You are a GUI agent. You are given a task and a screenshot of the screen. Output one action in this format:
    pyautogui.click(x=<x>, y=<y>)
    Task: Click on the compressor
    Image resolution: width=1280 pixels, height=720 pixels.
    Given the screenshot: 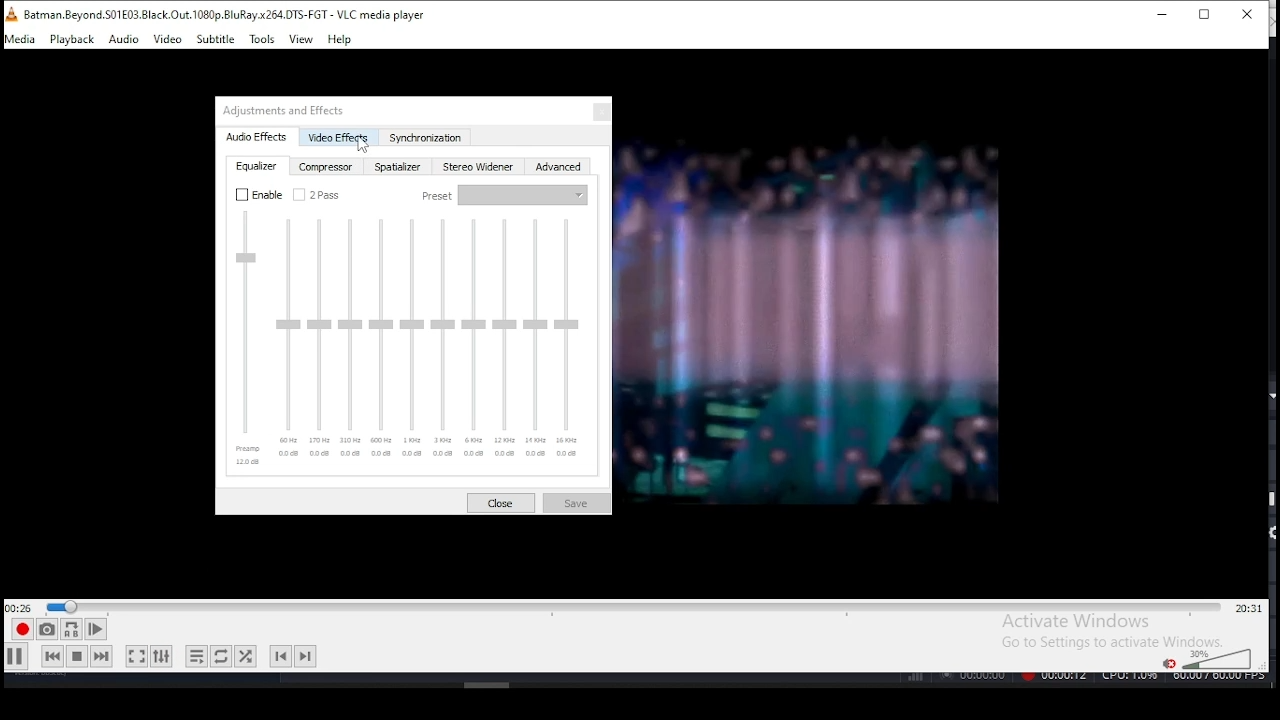 What is the action you would take?
    pyautogui.click(x=325, y=166)
    